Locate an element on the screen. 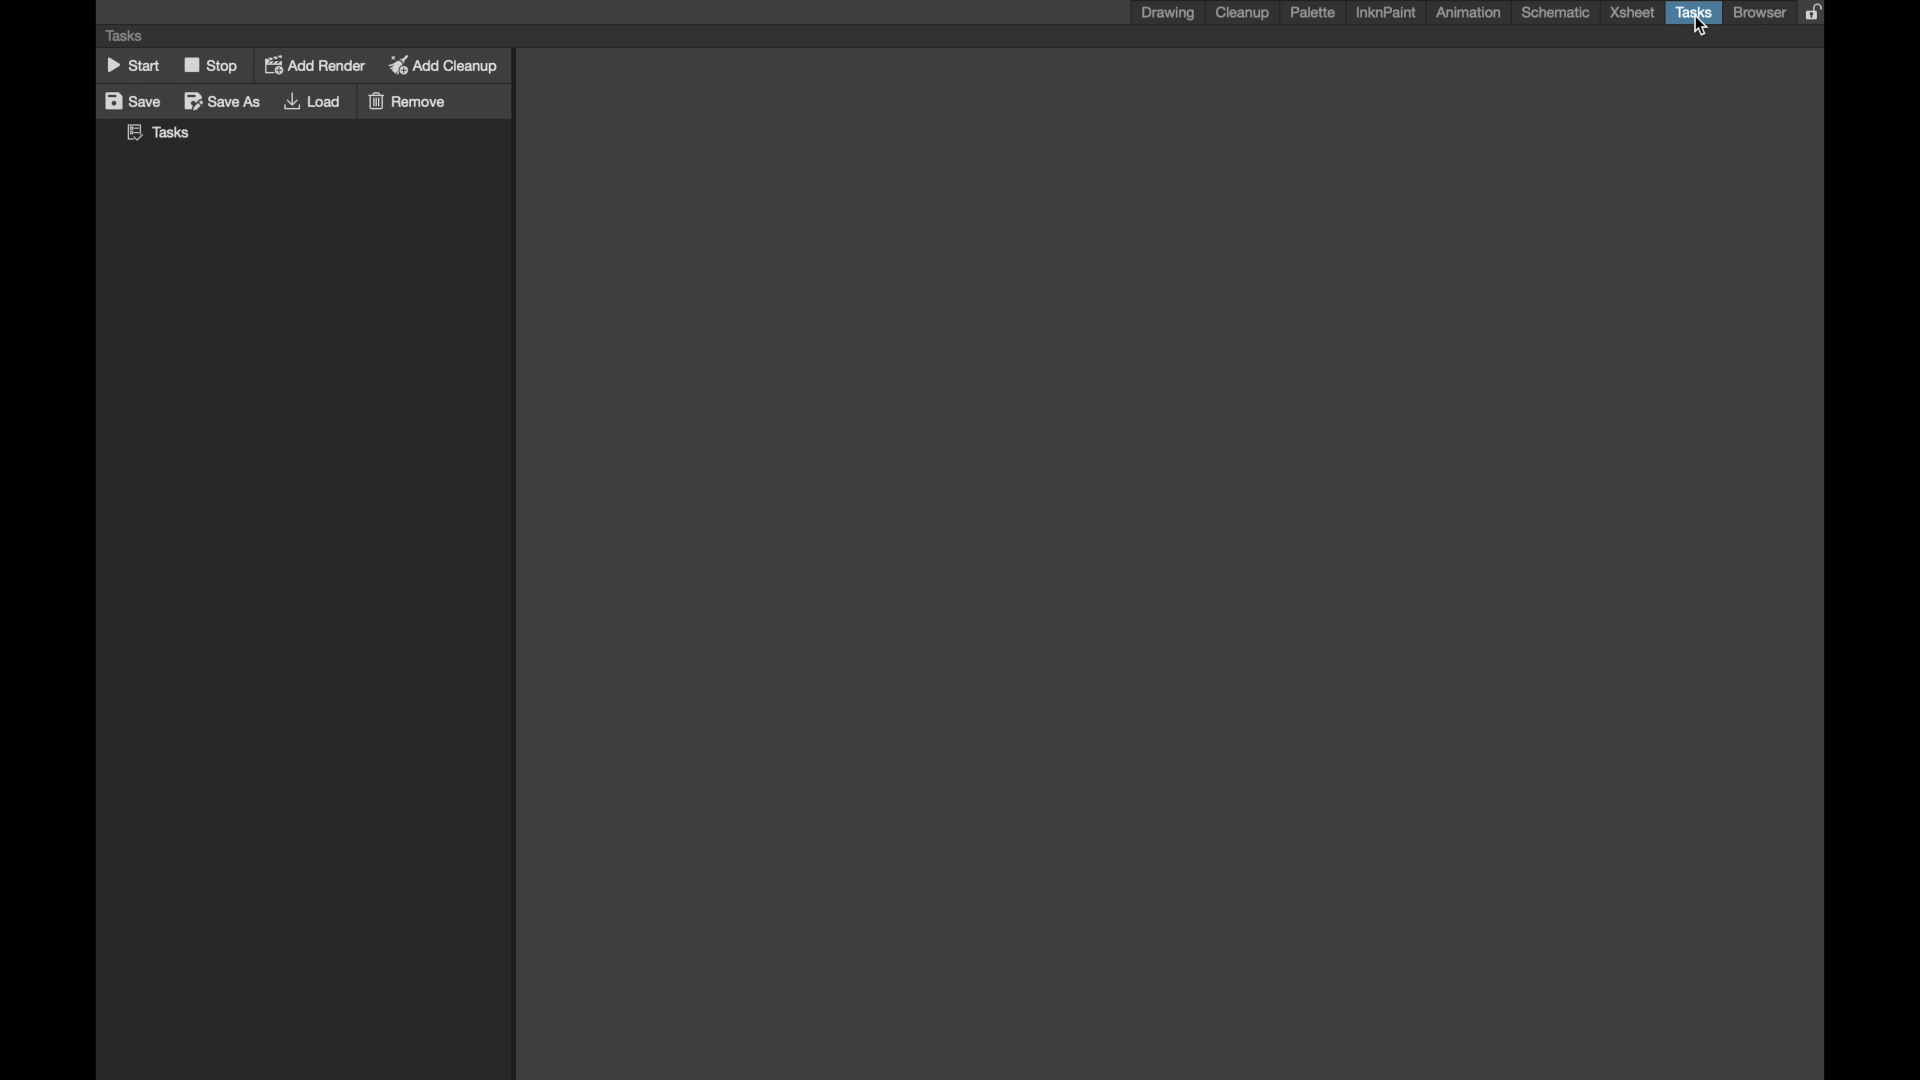  tasks is located at coordinates (162, 133).